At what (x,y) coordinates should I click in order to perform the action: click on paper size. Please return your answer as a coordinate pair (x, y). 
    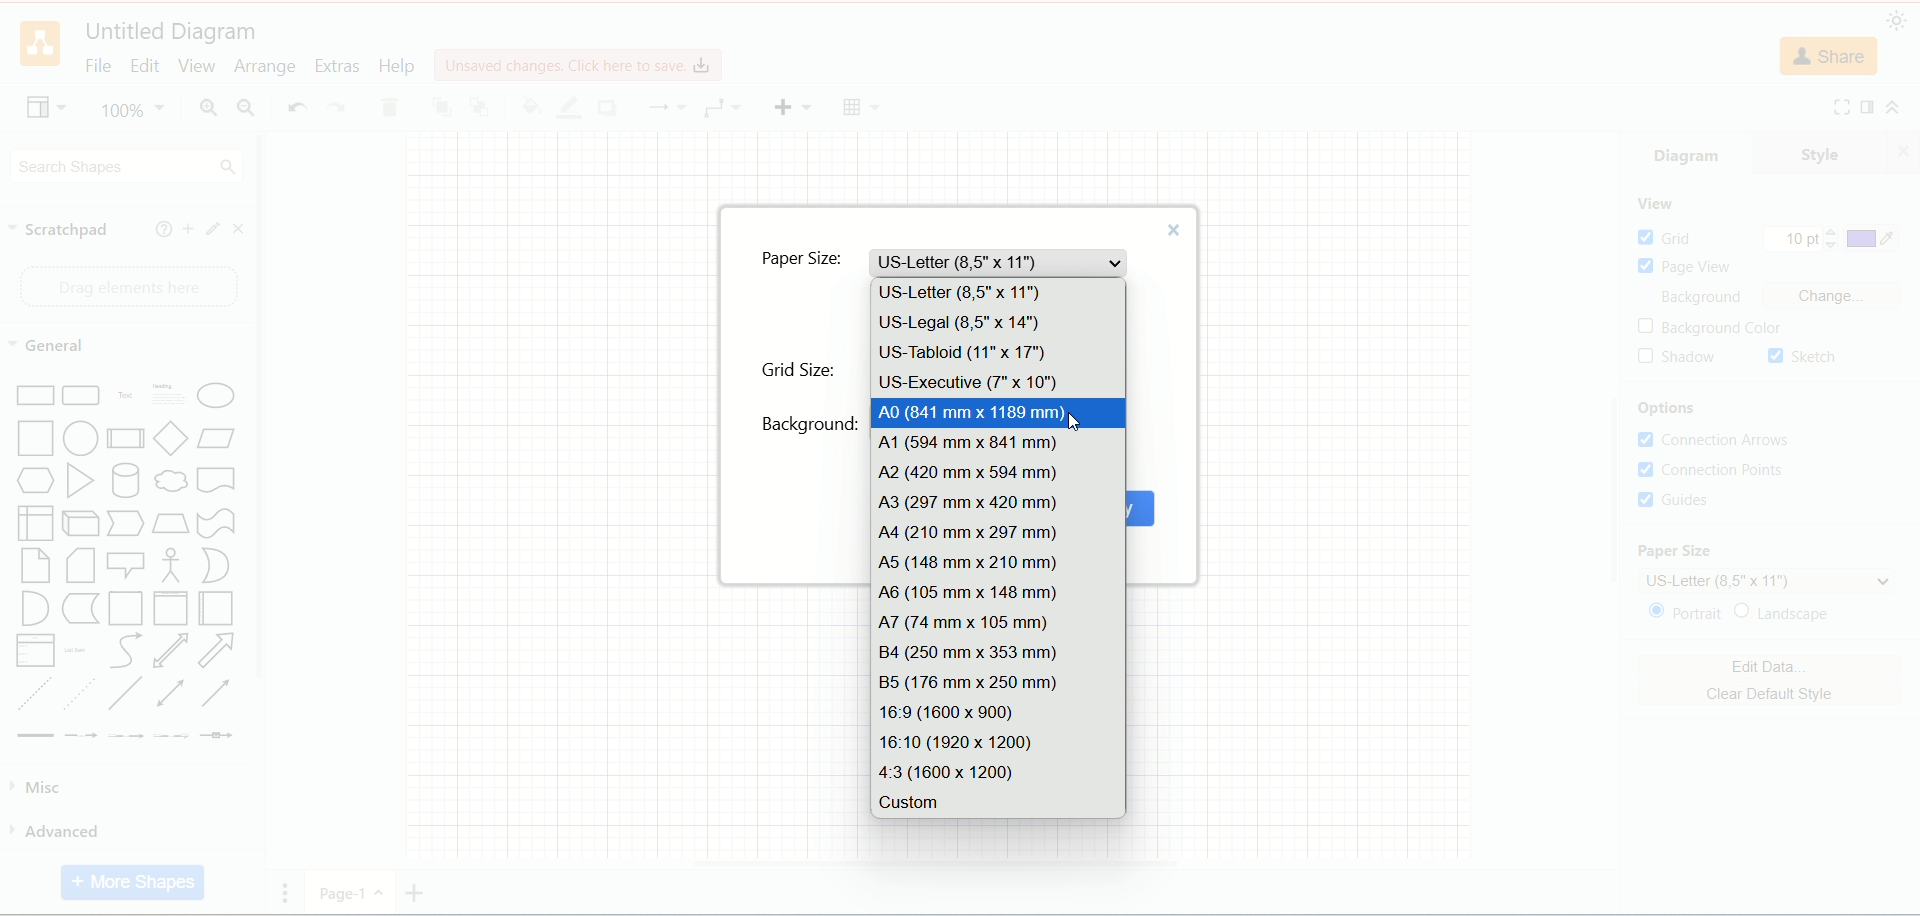
    Looking at the image, I should click on (1673, 552).